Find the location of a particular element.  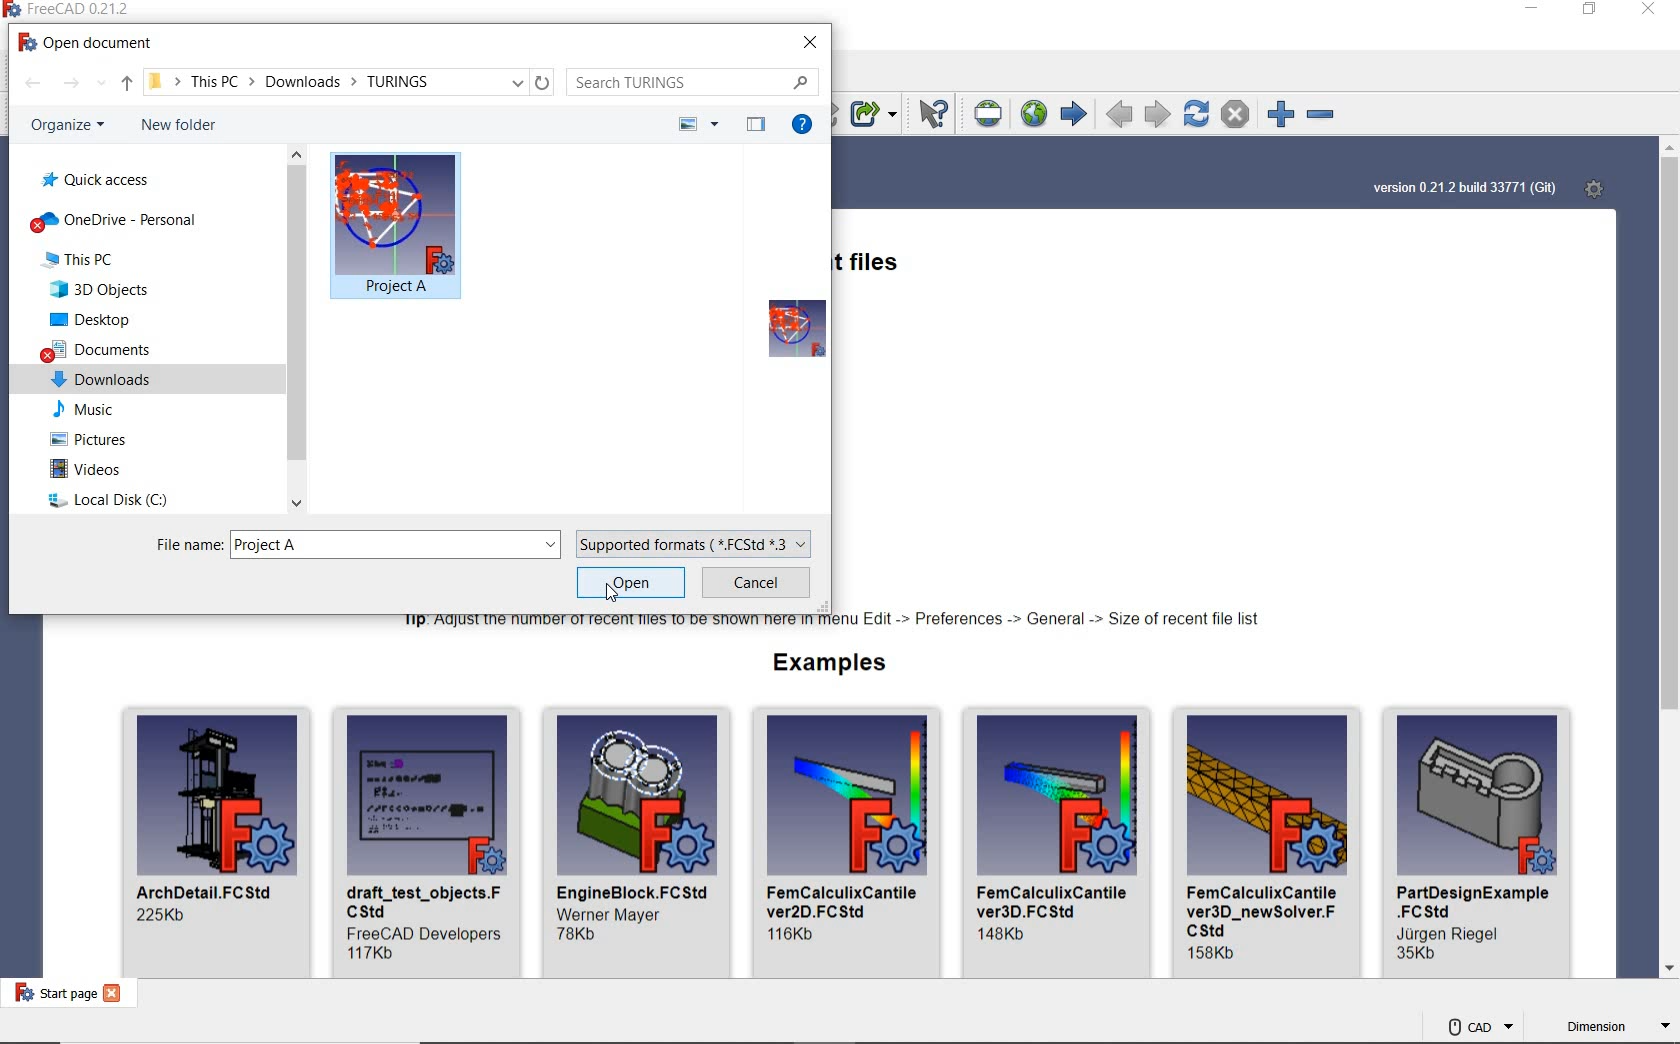

image is located at coordinates (1478, 796).